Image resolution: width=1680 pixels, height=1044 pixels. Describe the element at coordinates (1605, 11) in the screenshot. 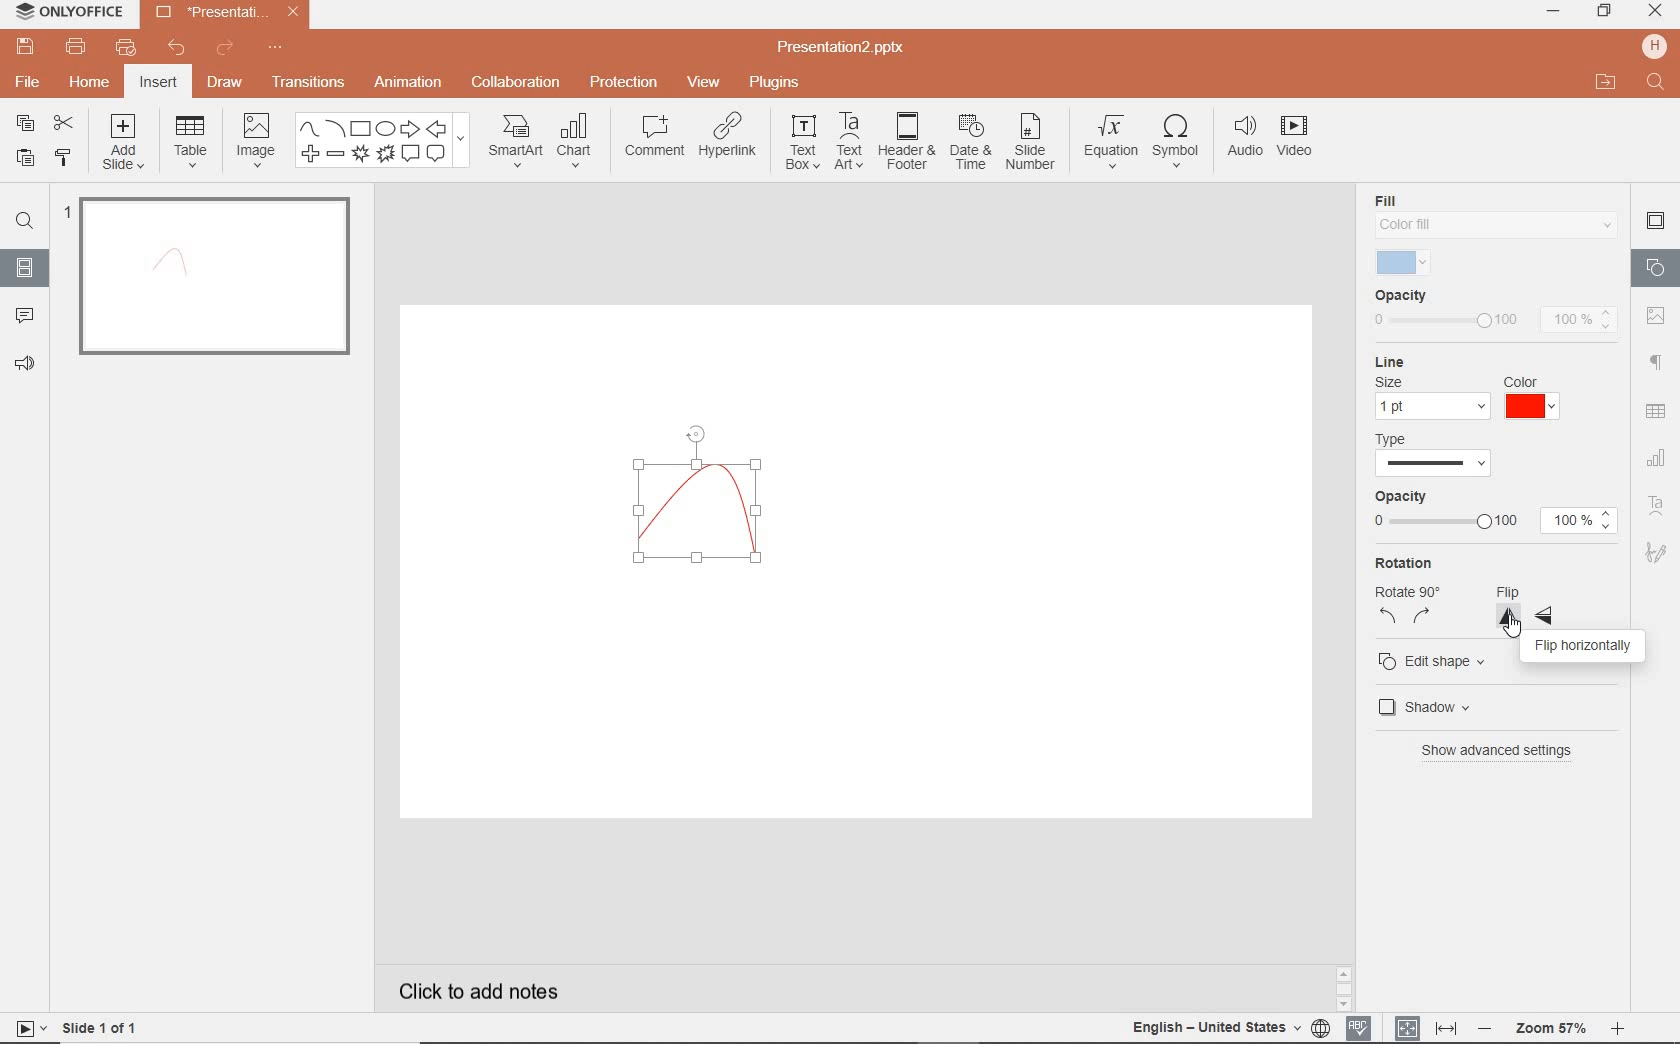

I see `RESTORE` at that location.